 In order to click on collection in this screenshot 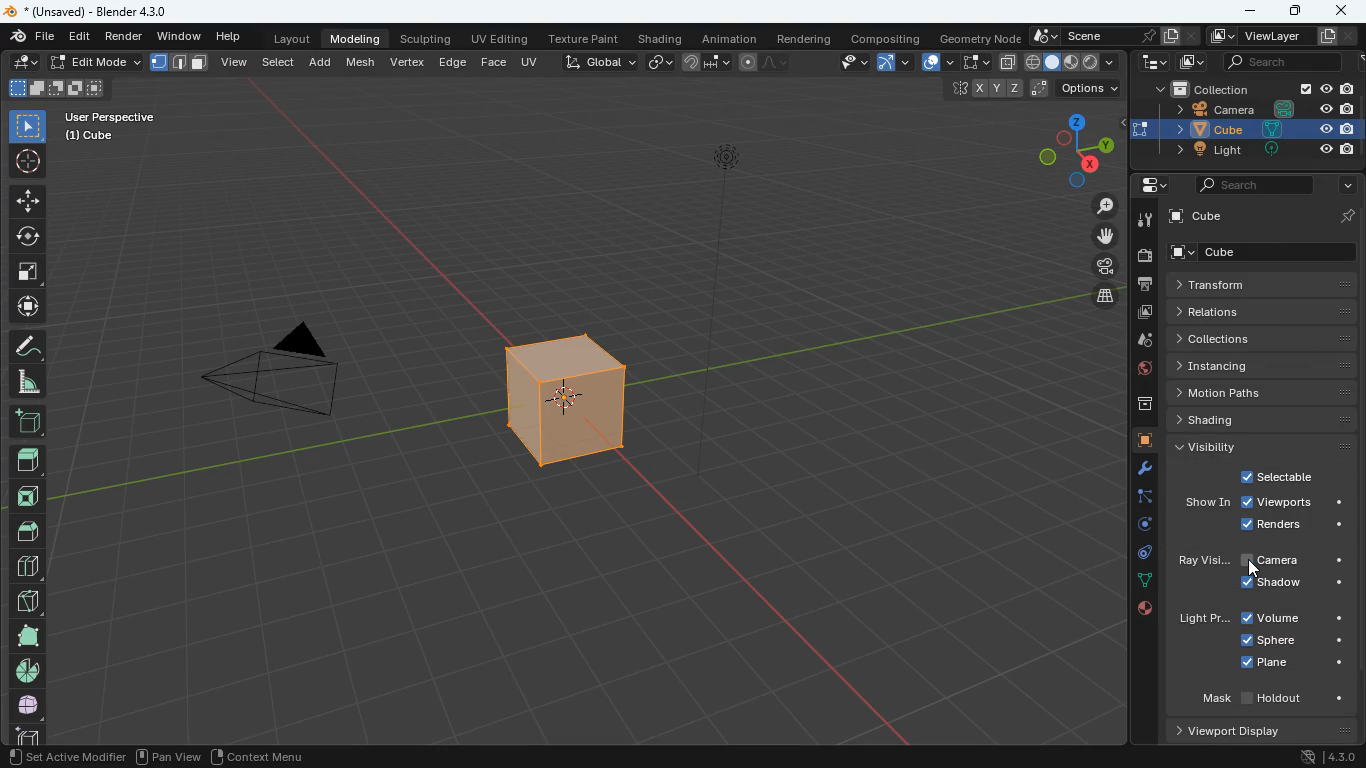, I will do `click(1256, 88)`.